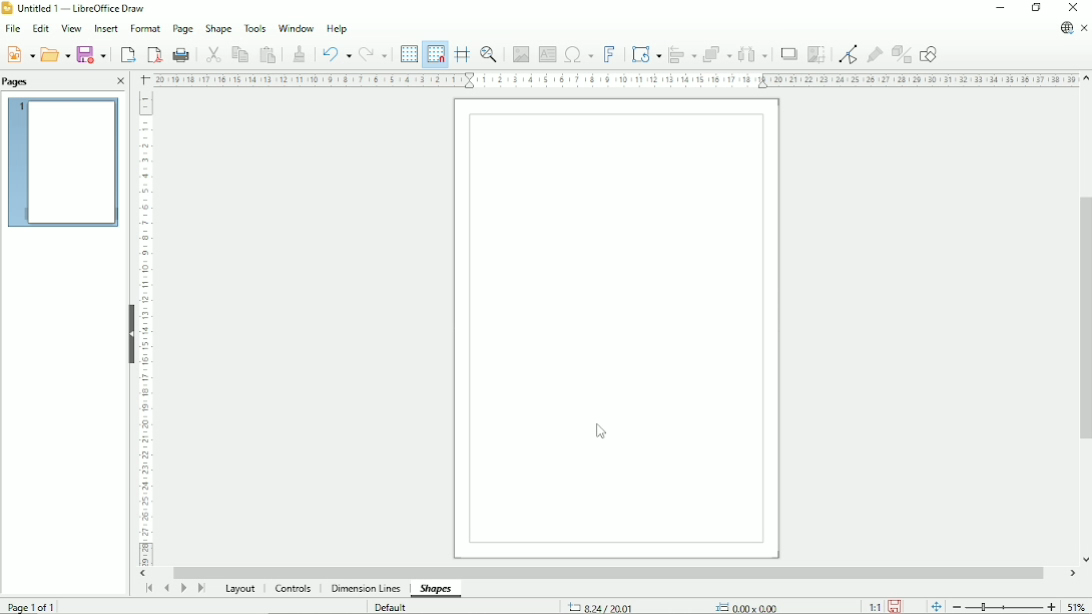 Image resolution: width=1092 pixels, height=614 pixels. What do you see at coordinates (548, 53) in the screenshot?
I see `Insert text box` at bounding box center [548, 53].